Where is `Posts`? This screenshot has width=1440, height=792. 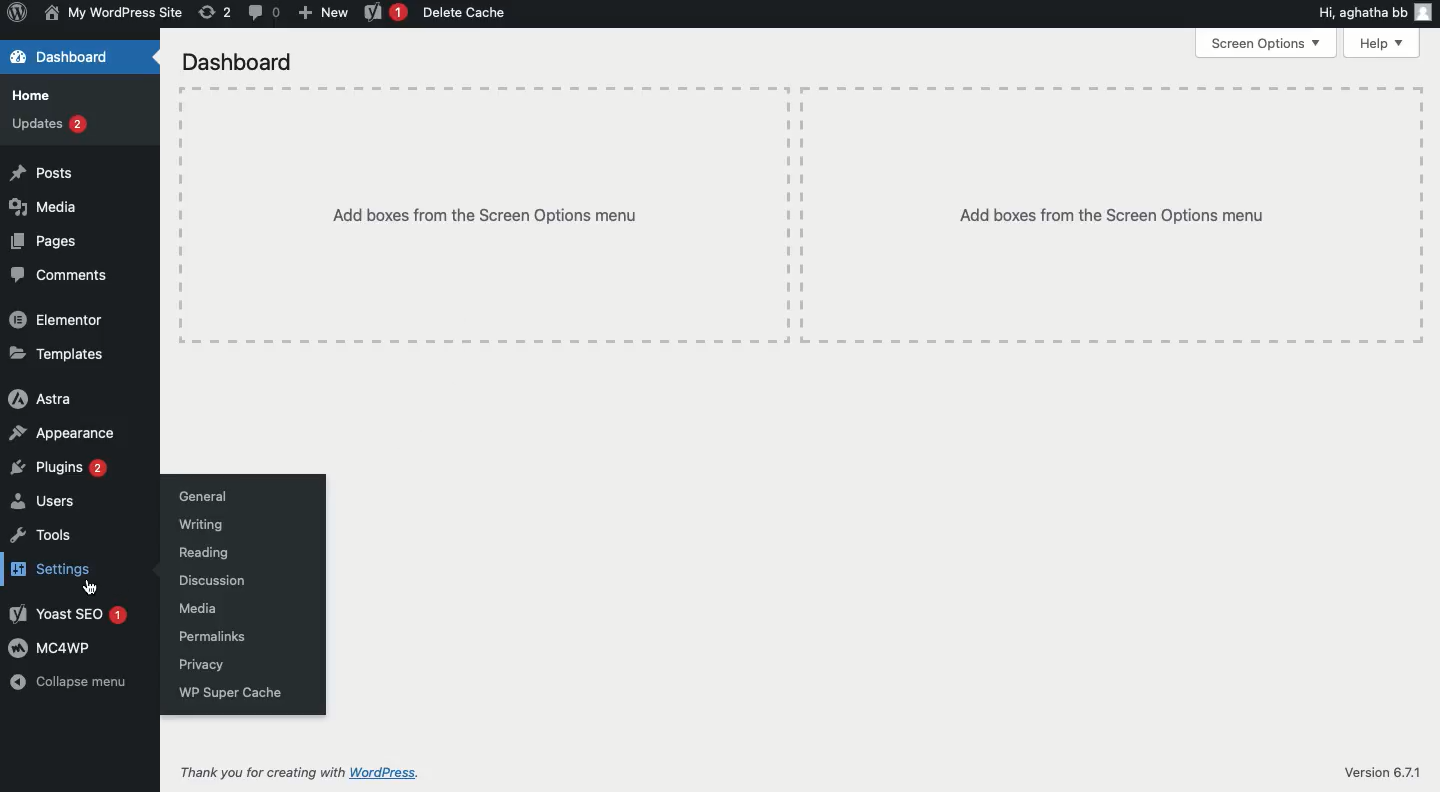
Posts is located at coordinates (40, 171).